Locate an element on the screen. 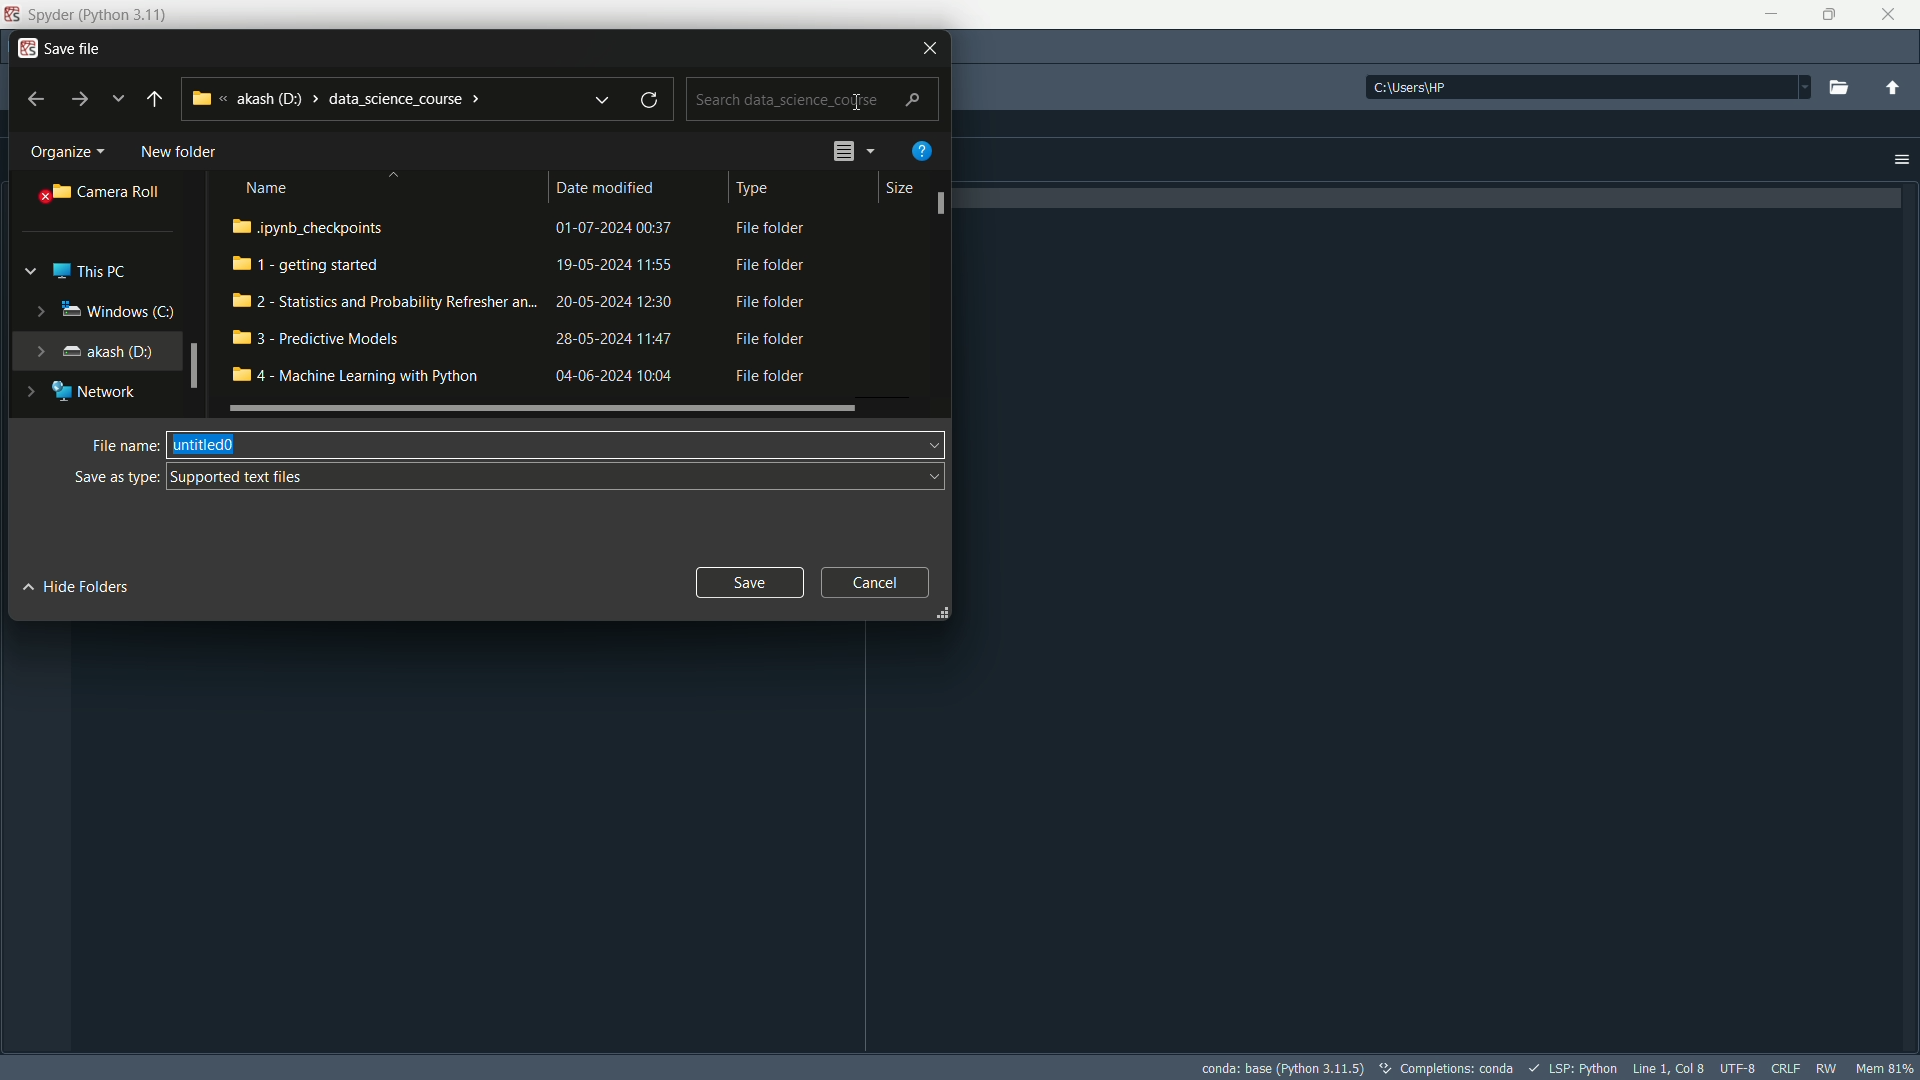 This screenshot has width=1920, height=1080. global memory usage is located at coordinates (1883, 1068).